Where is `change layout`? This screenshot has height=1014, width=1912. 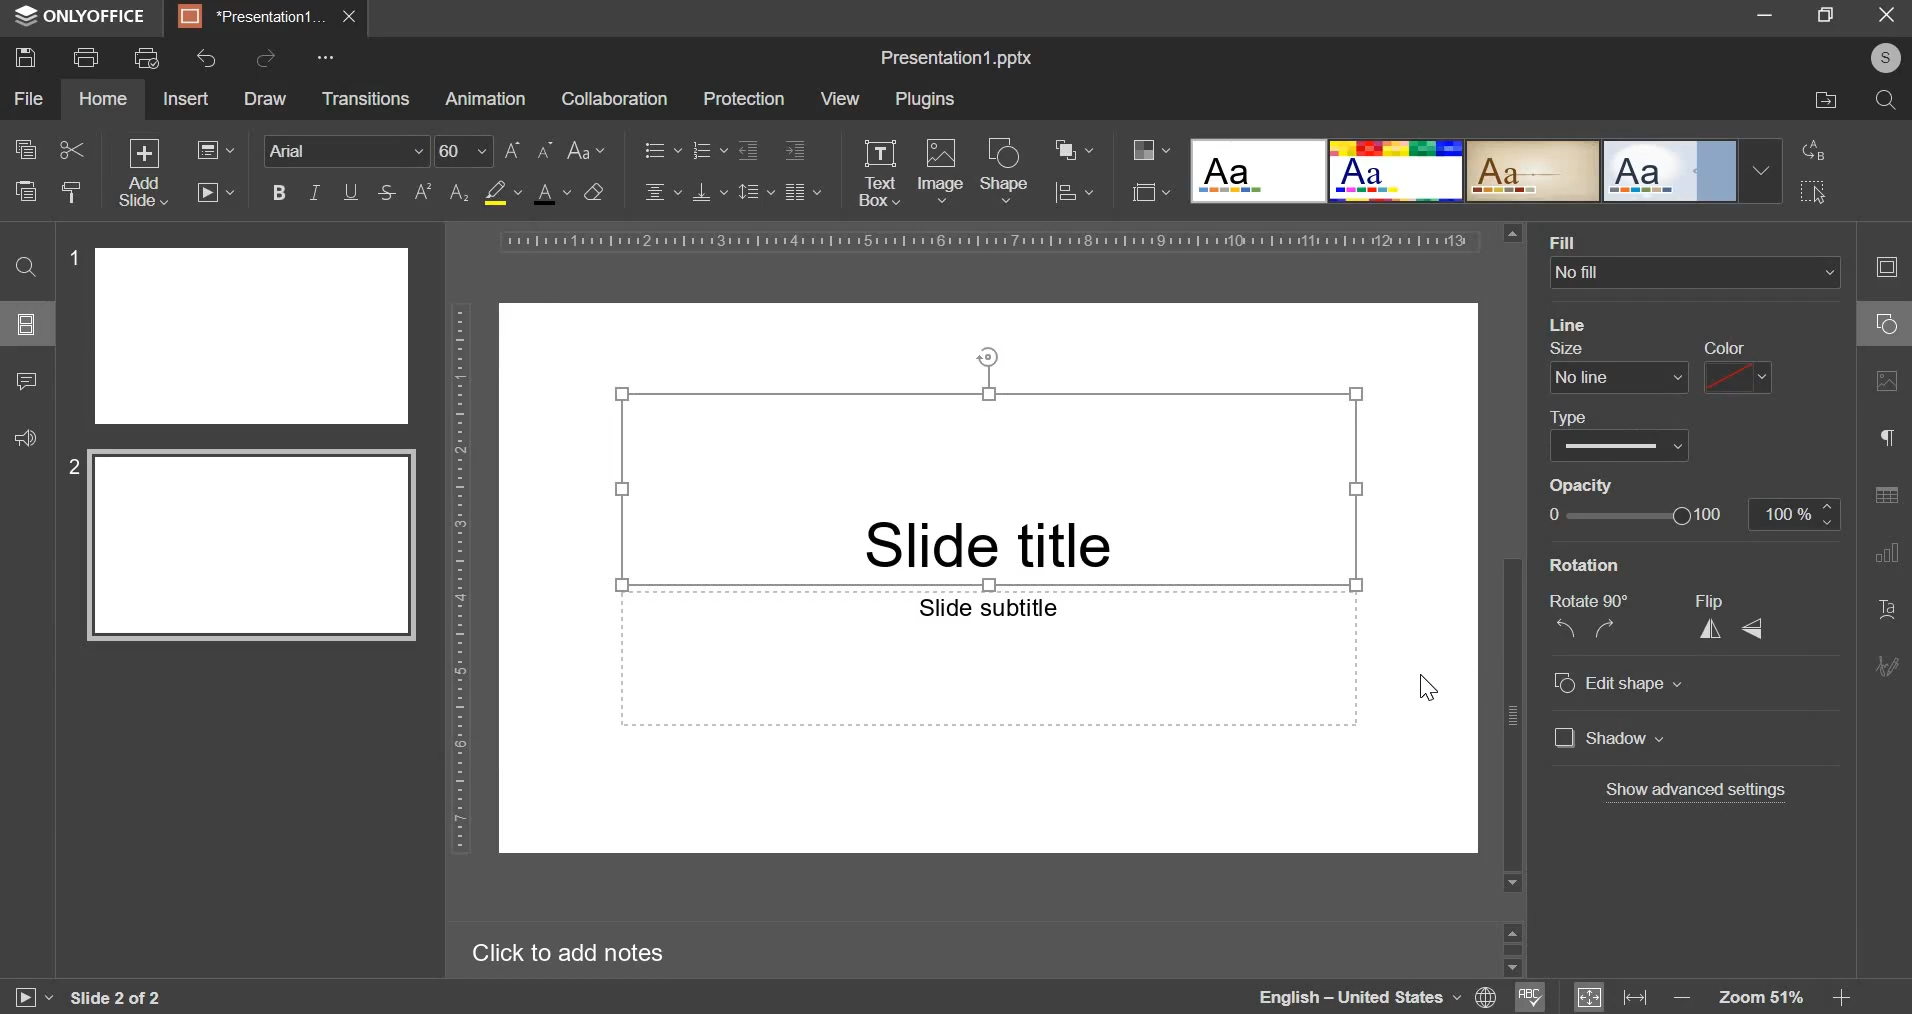 change layout is located at coordinates (214, 149).